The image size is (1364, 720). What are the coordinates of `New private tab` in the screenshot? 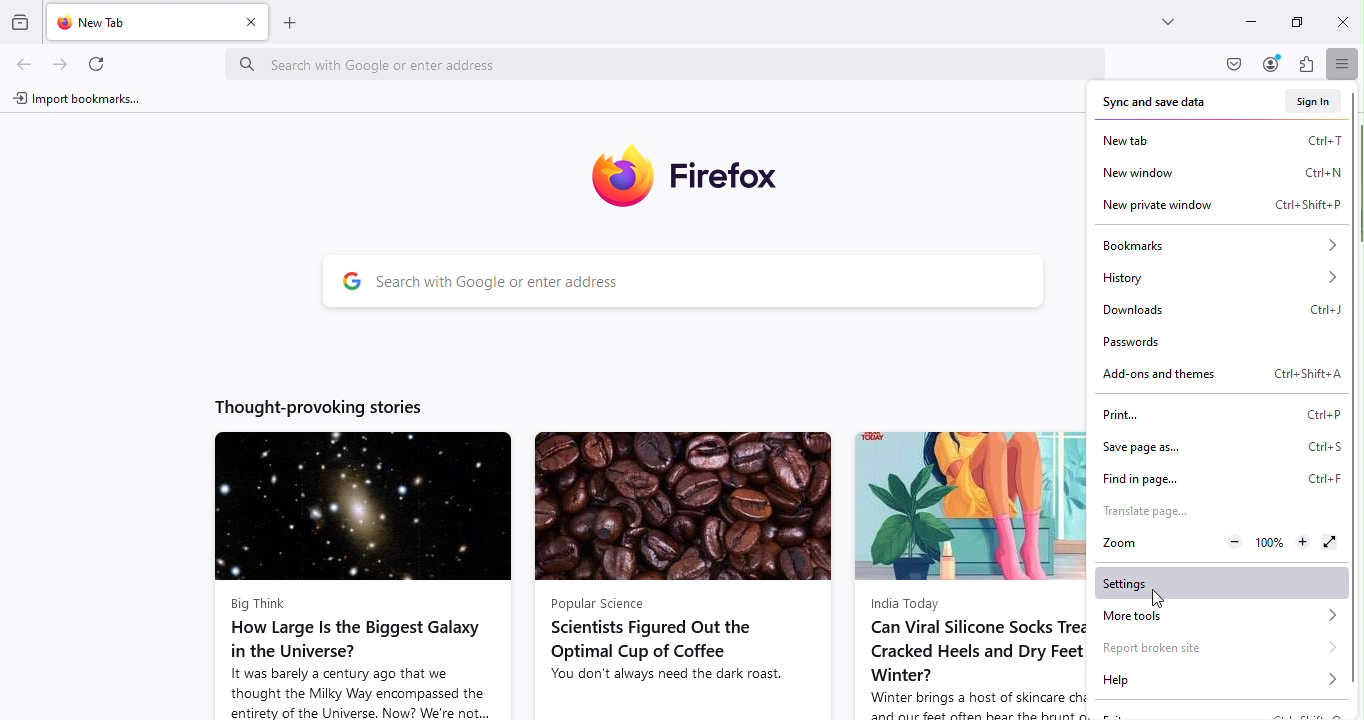 It's located at (1218, 205).